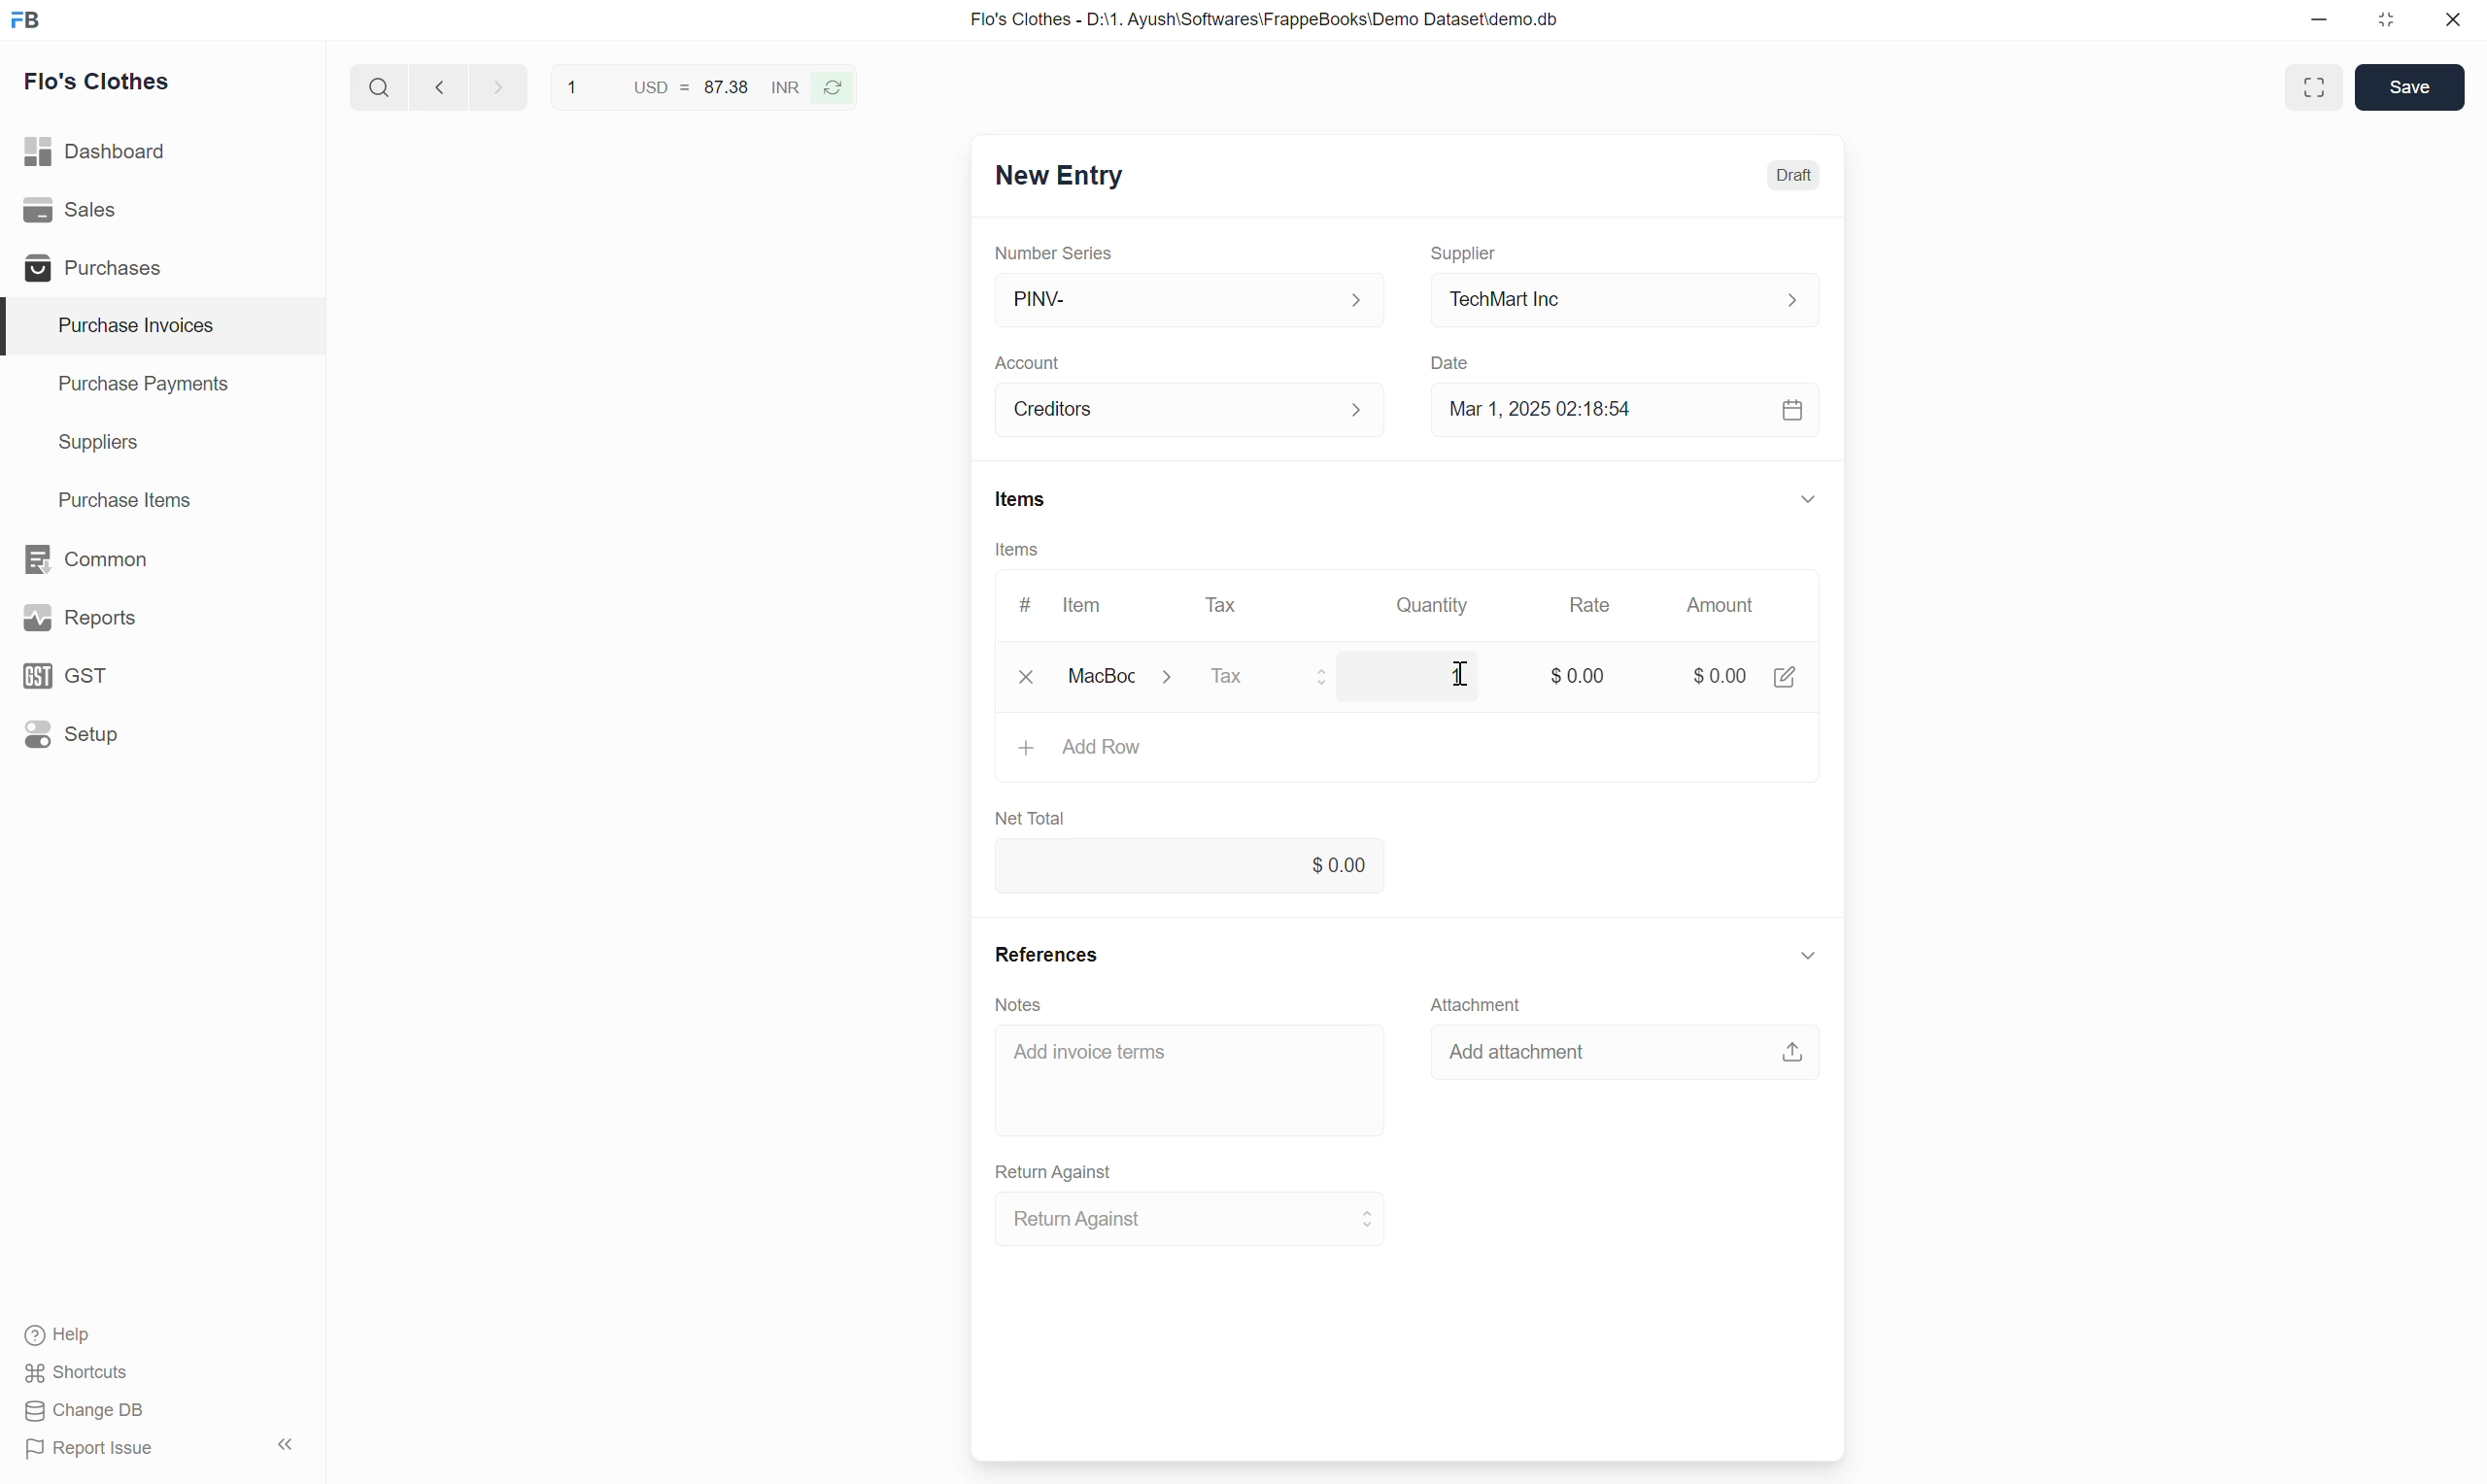 This screenshot has height=1484, width=2487. I want to click on PINV-, so click(1188, 301).